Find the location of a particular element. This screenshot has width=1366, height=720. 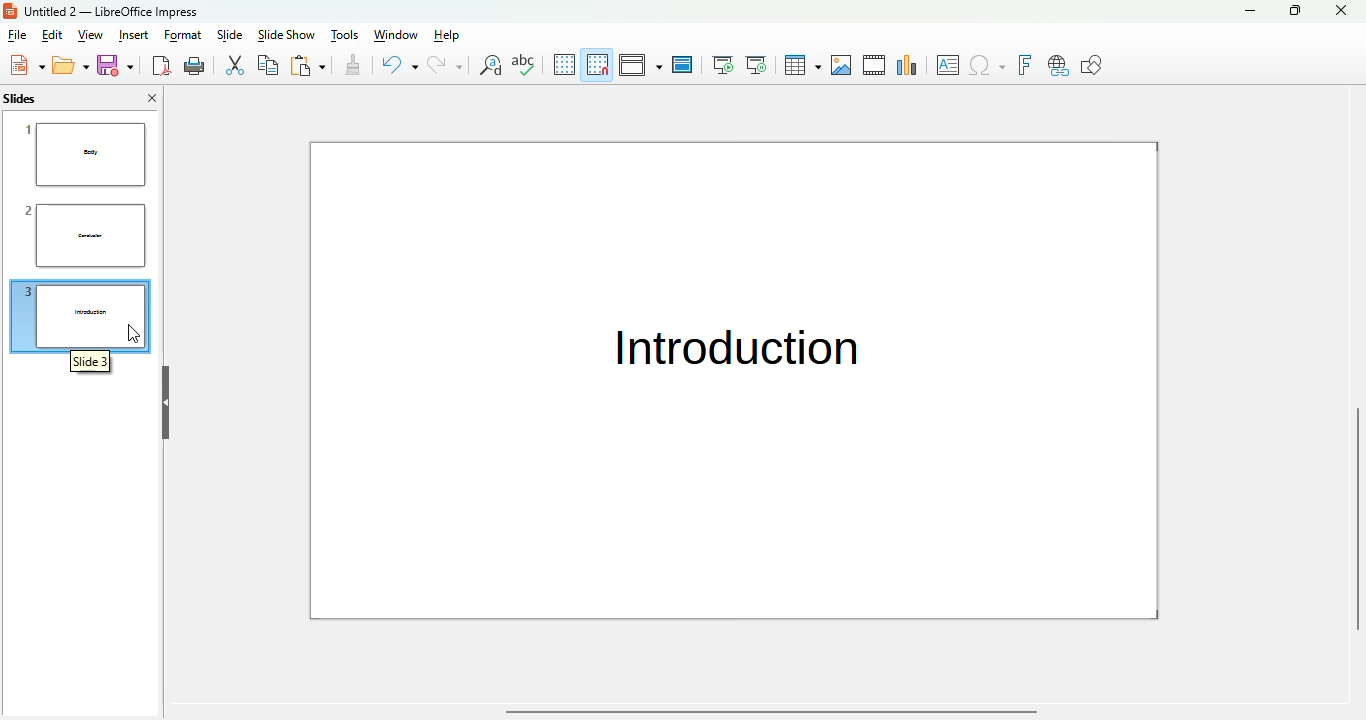

untitled2-libreoffice impress is located at coordinates (111, 11).